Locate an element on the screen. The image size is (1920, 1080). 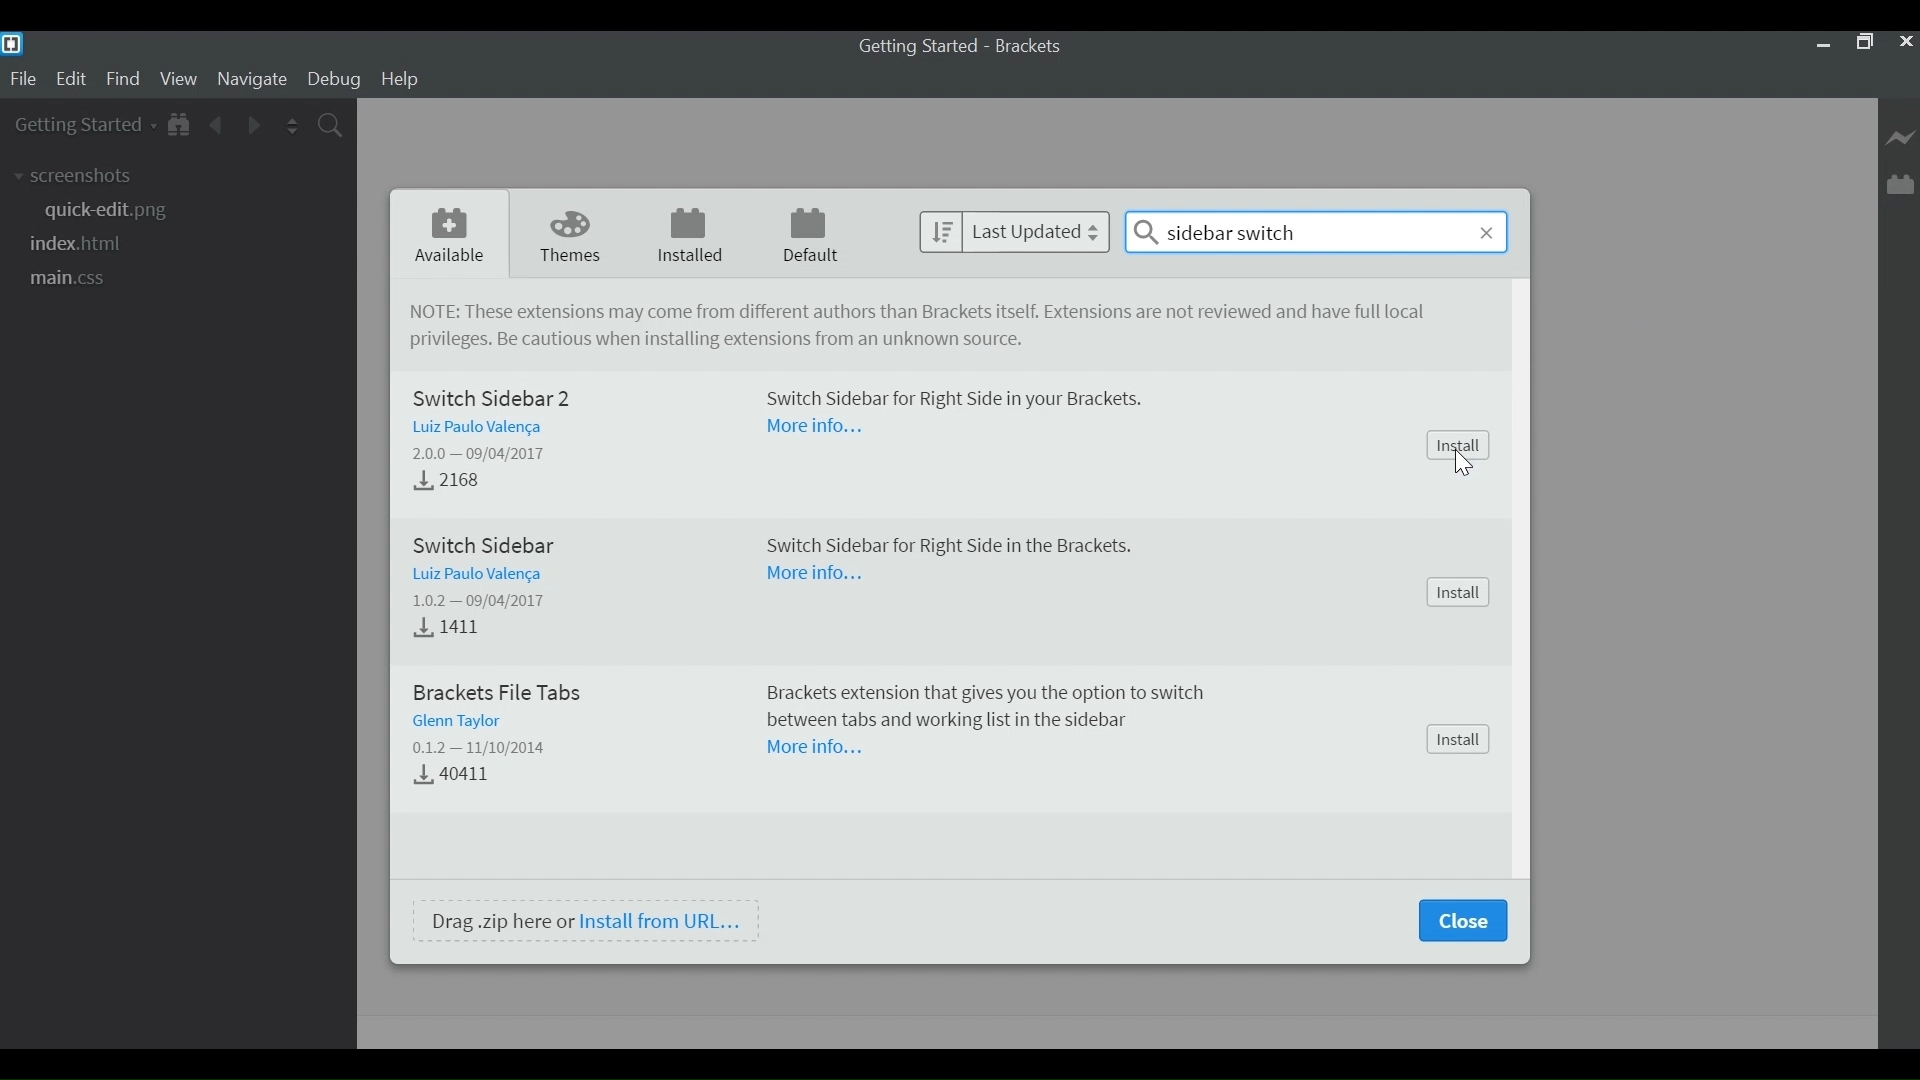
css file is located at coordinates (69, 278).